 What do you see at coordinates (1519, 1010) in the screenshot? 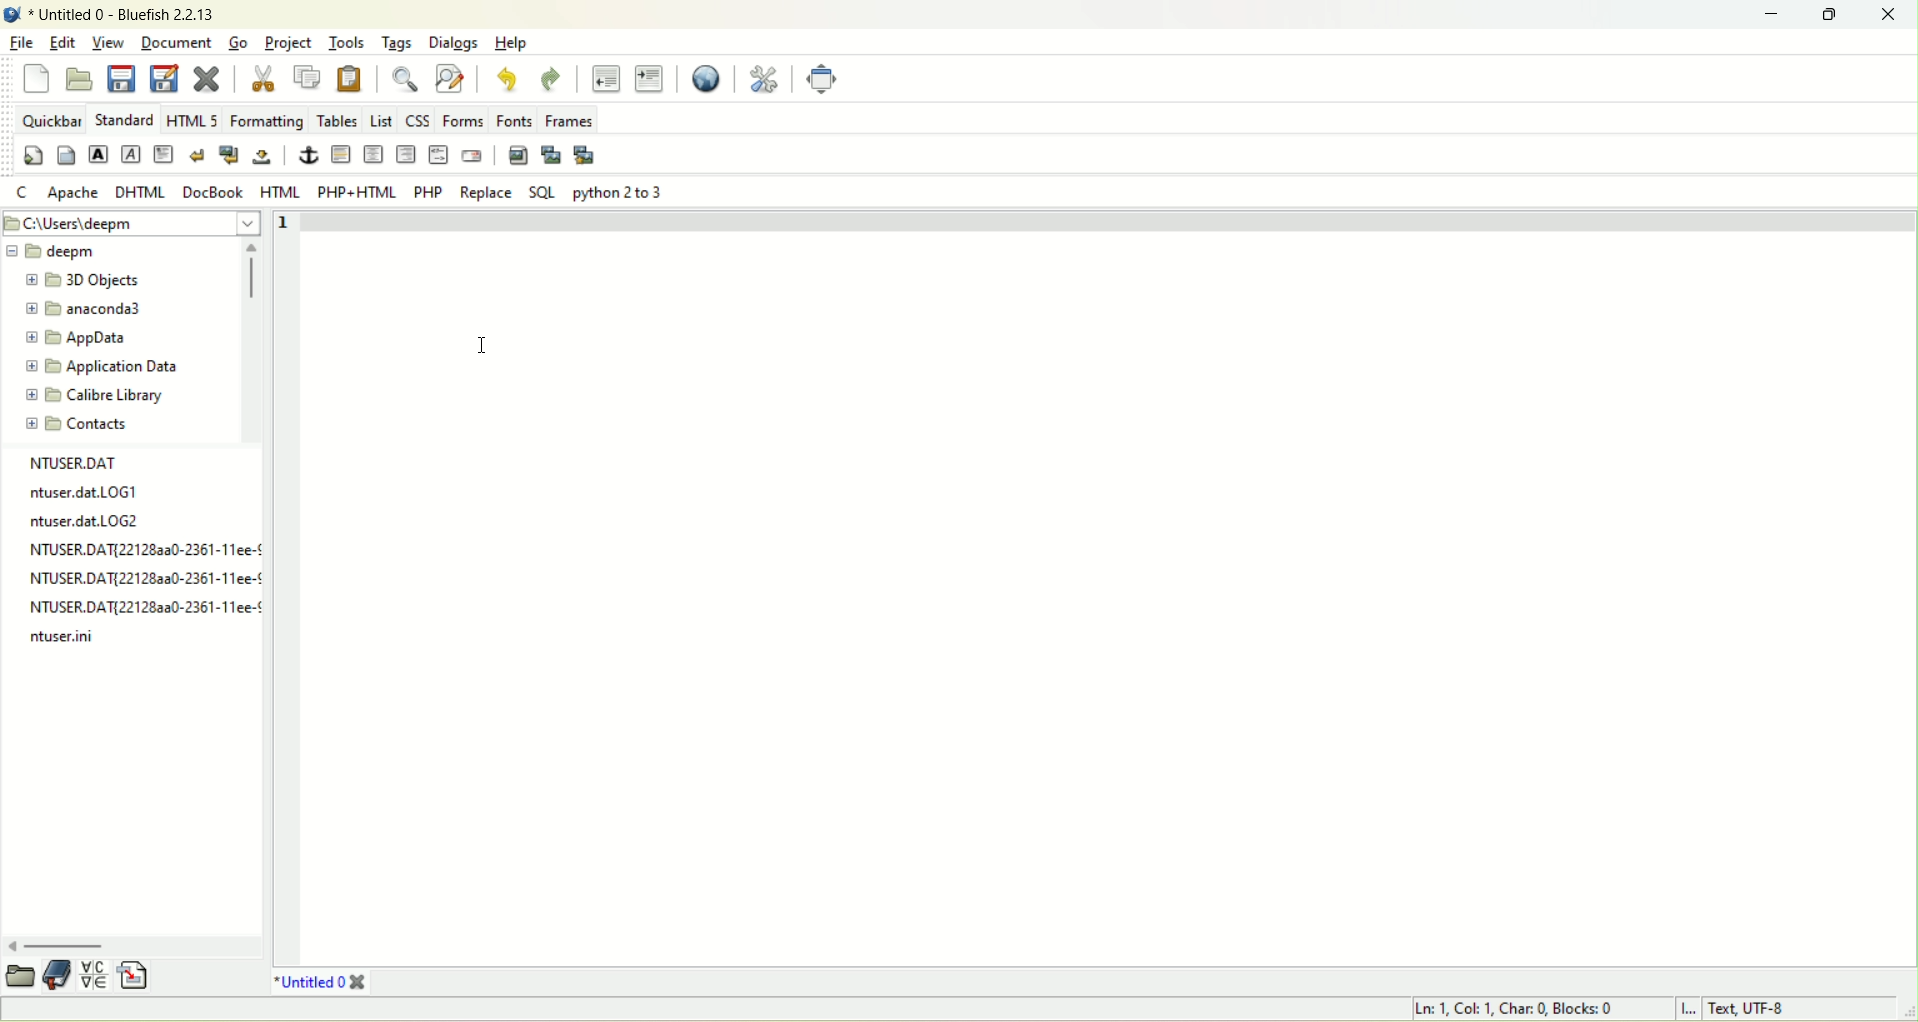
I see `cursor position` at bounding box center [1519, 1010].